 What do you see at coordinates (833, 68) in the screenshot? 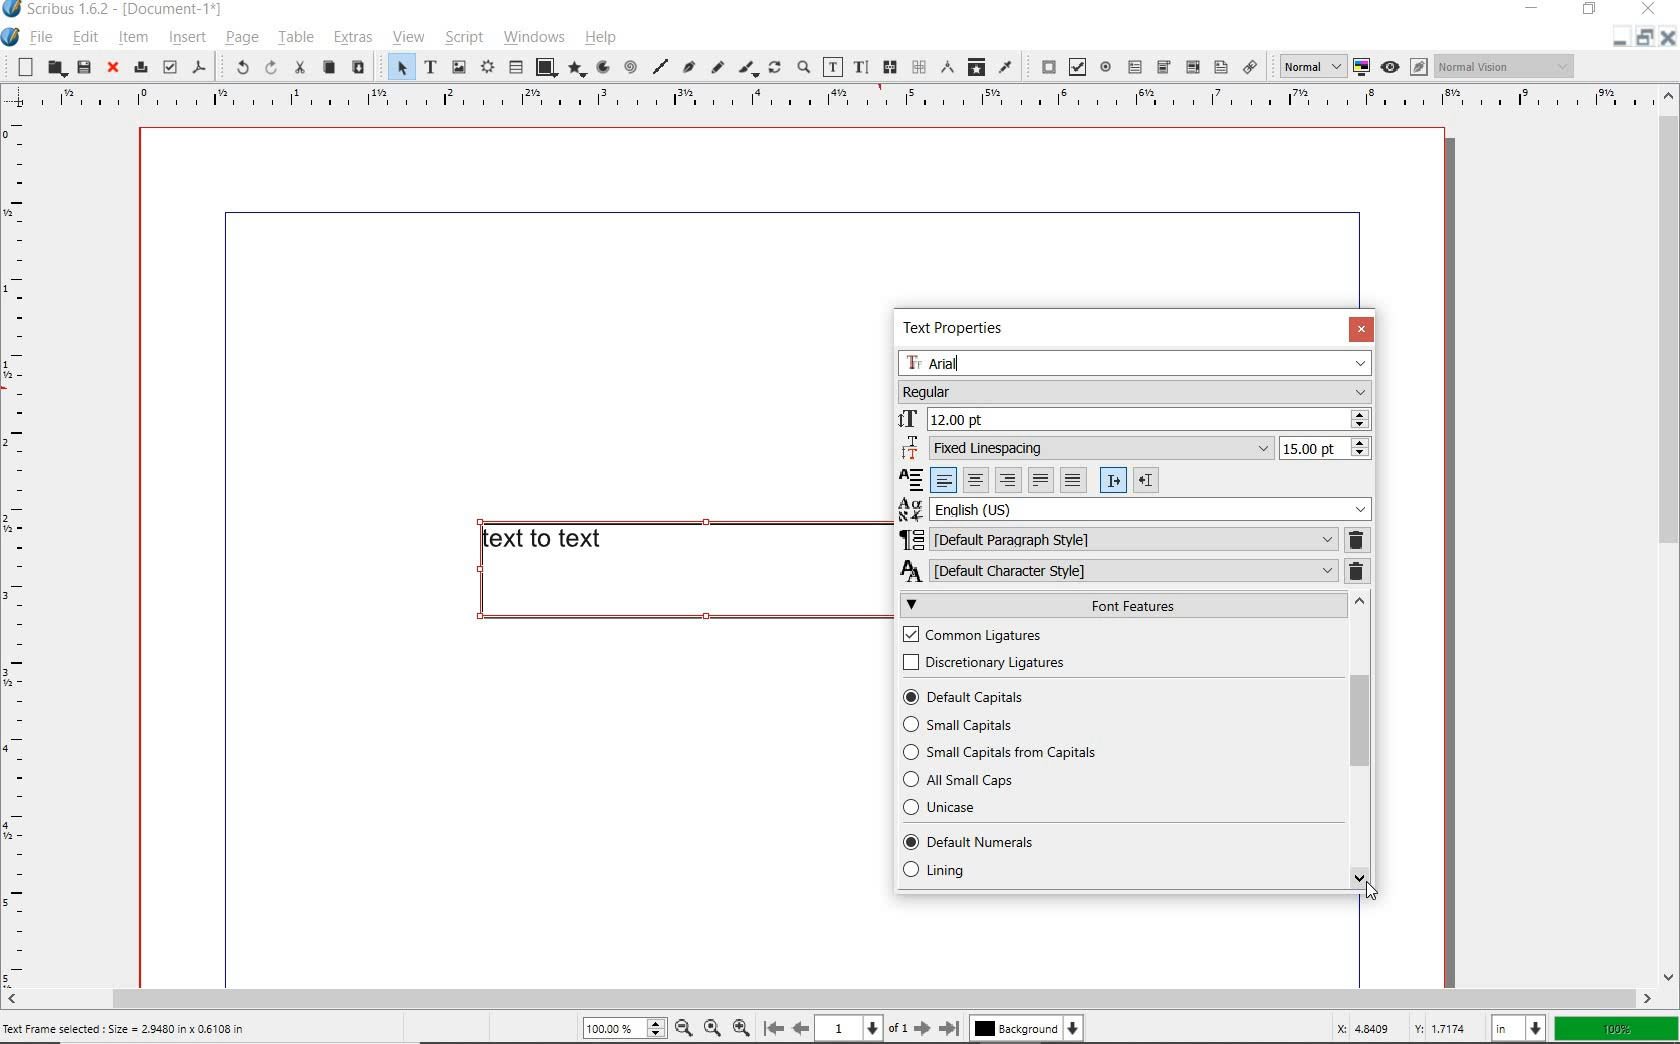
I see `edit contents of frame` at bounding box center [833, 68].